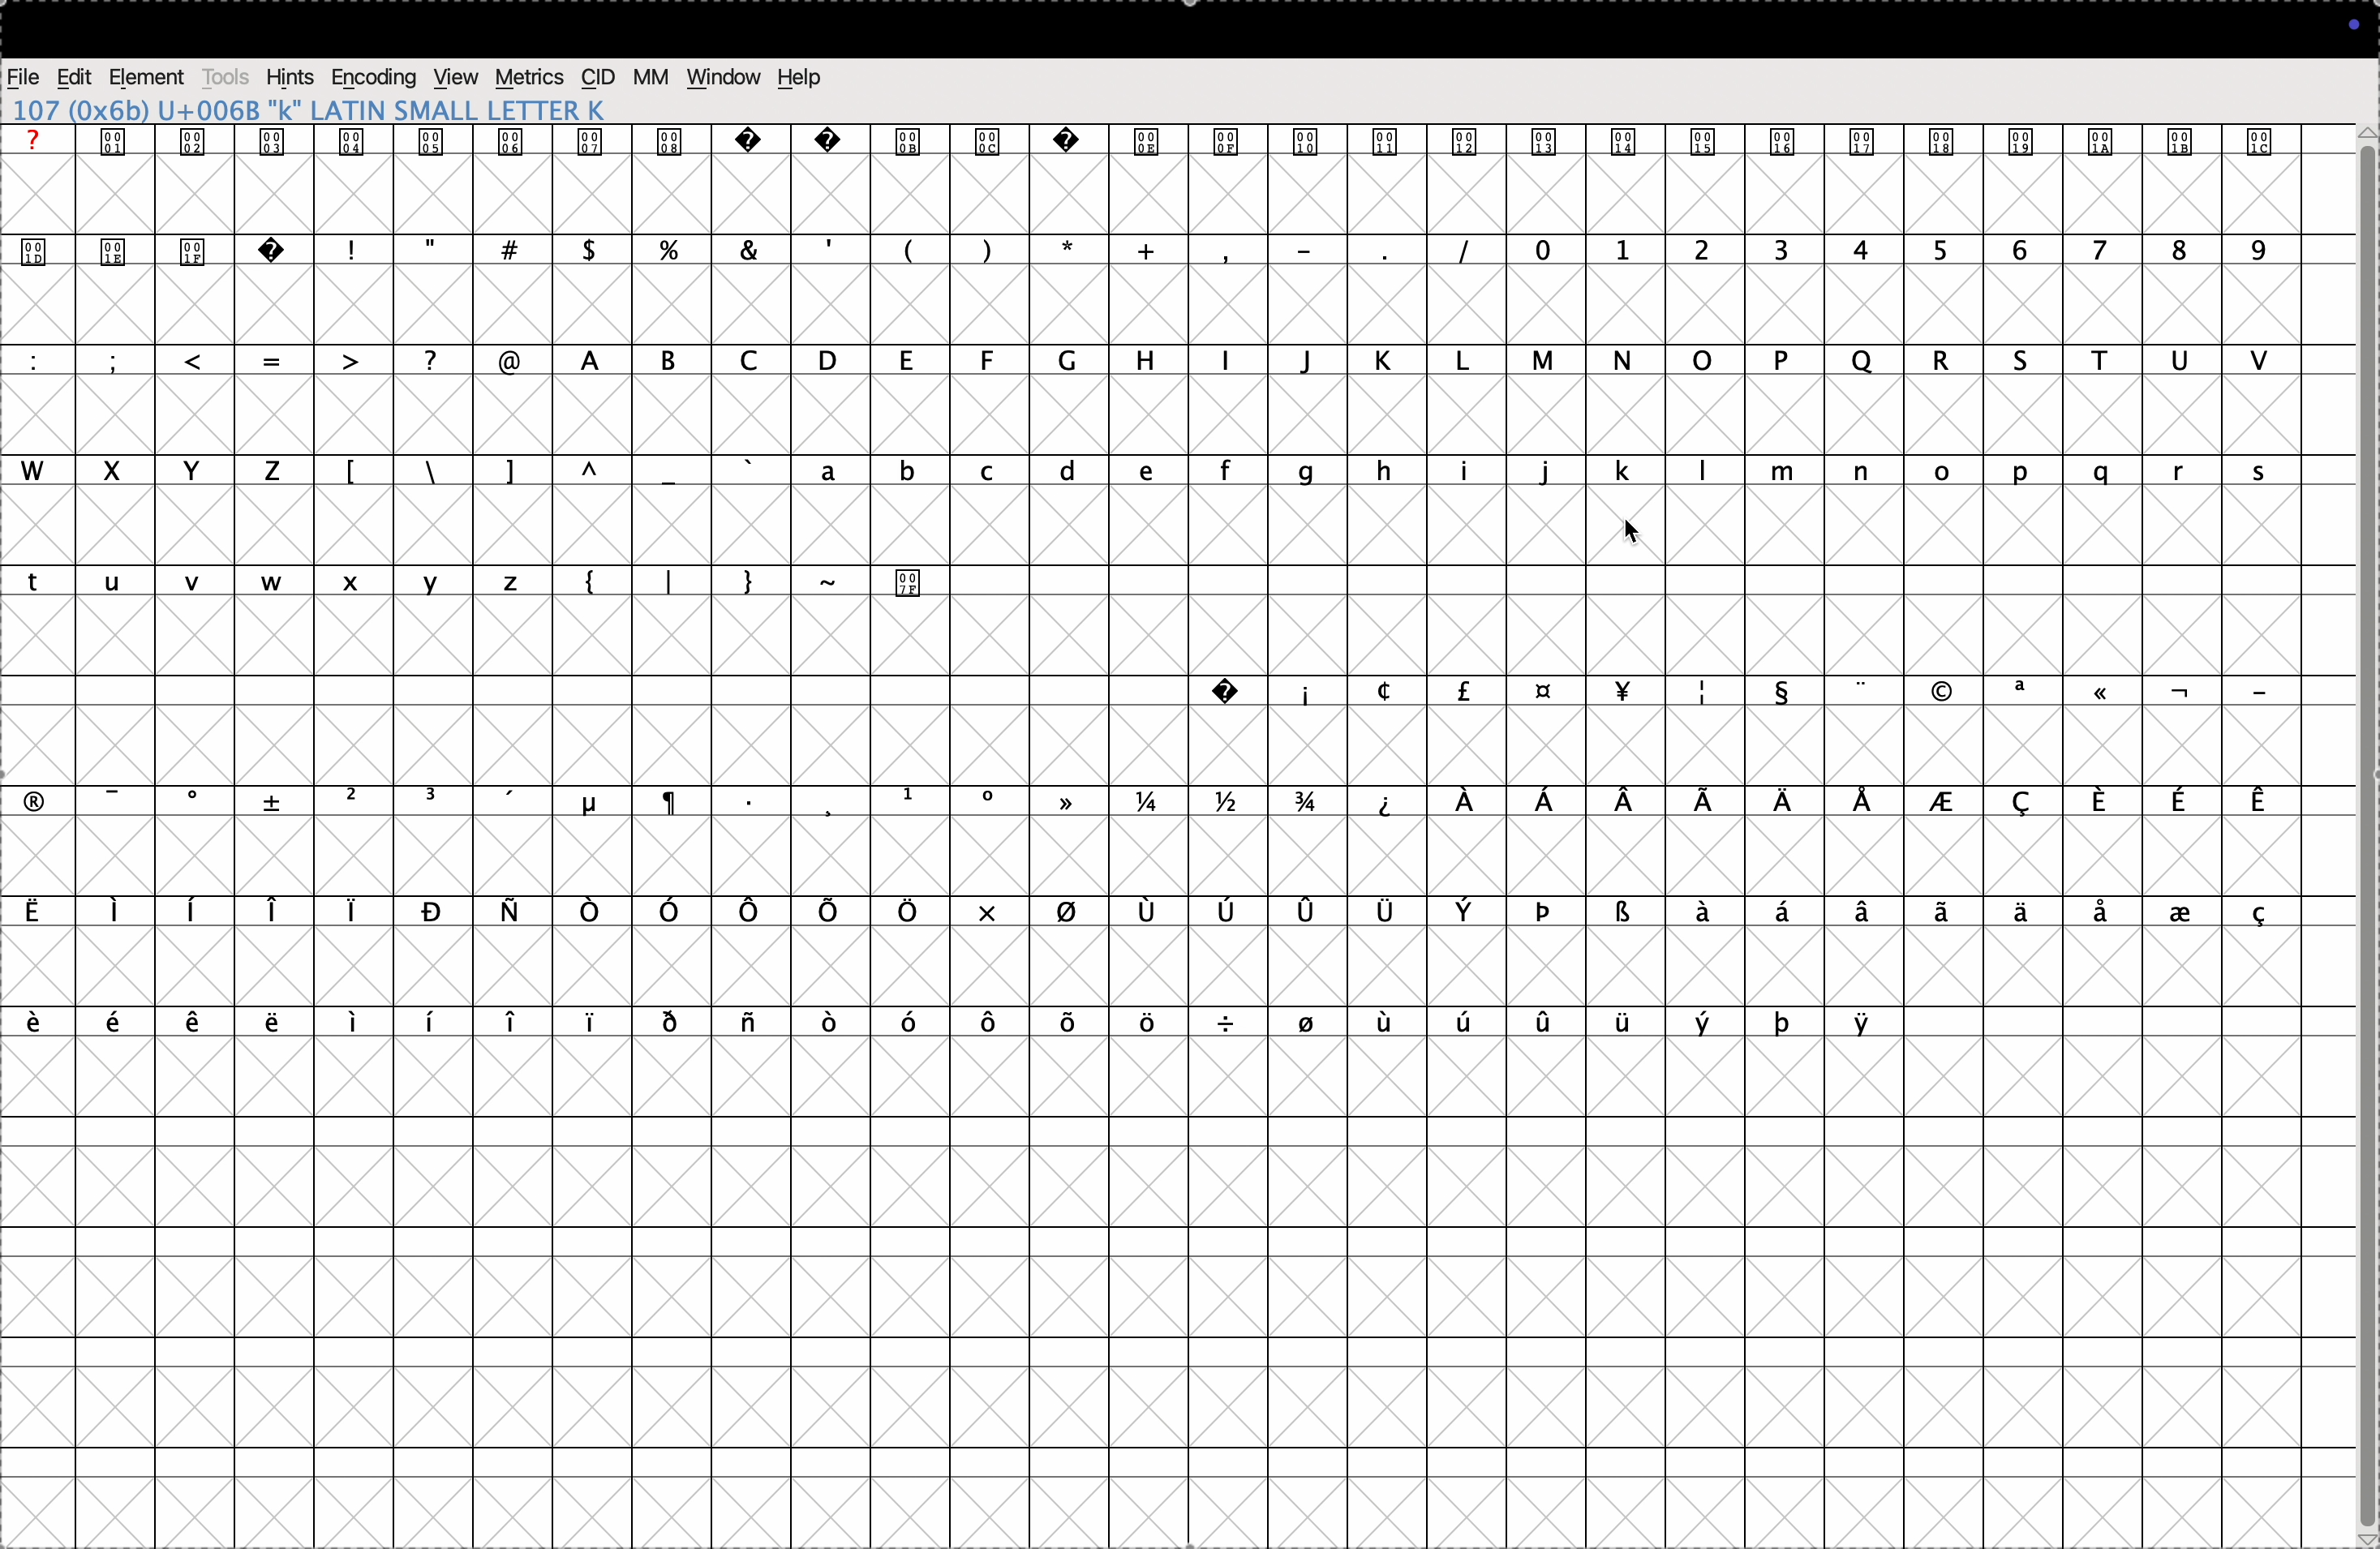  I want to click on -, so click(103, 797).